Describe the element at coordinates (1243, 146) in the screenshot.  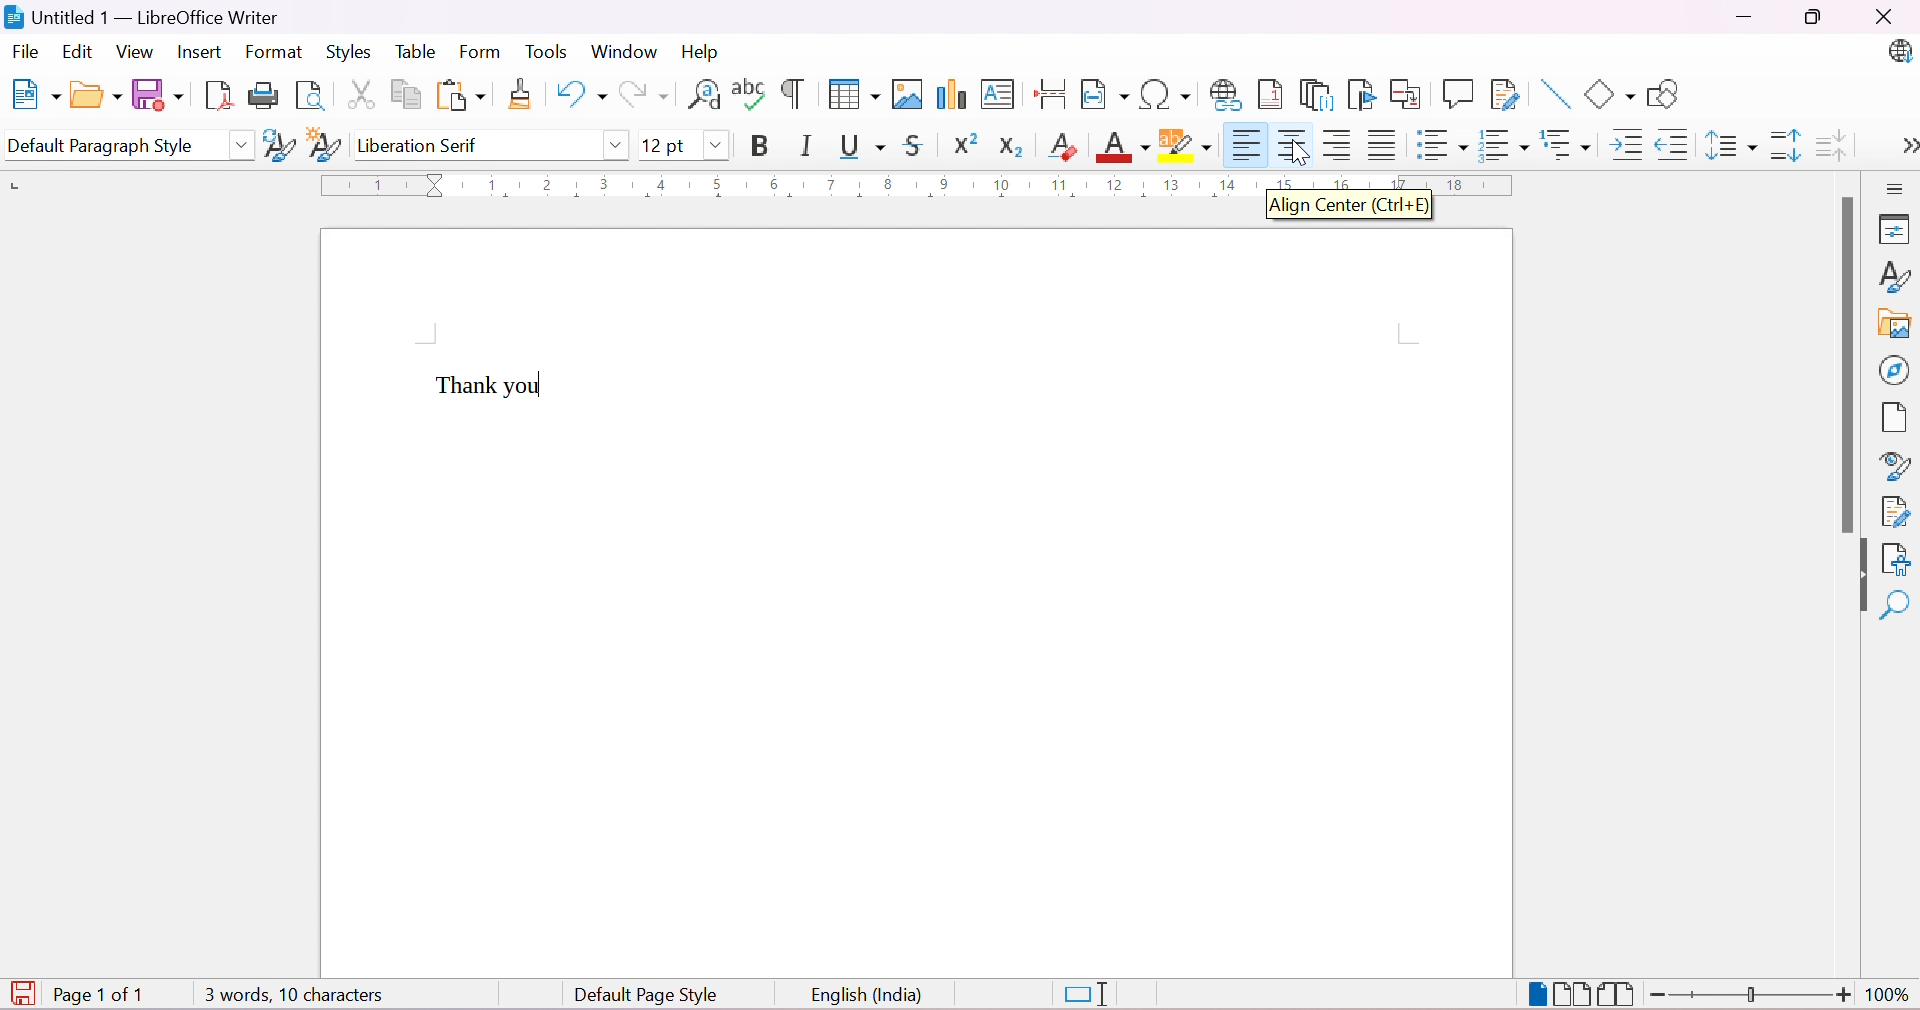
I see `Align Left` at that location.